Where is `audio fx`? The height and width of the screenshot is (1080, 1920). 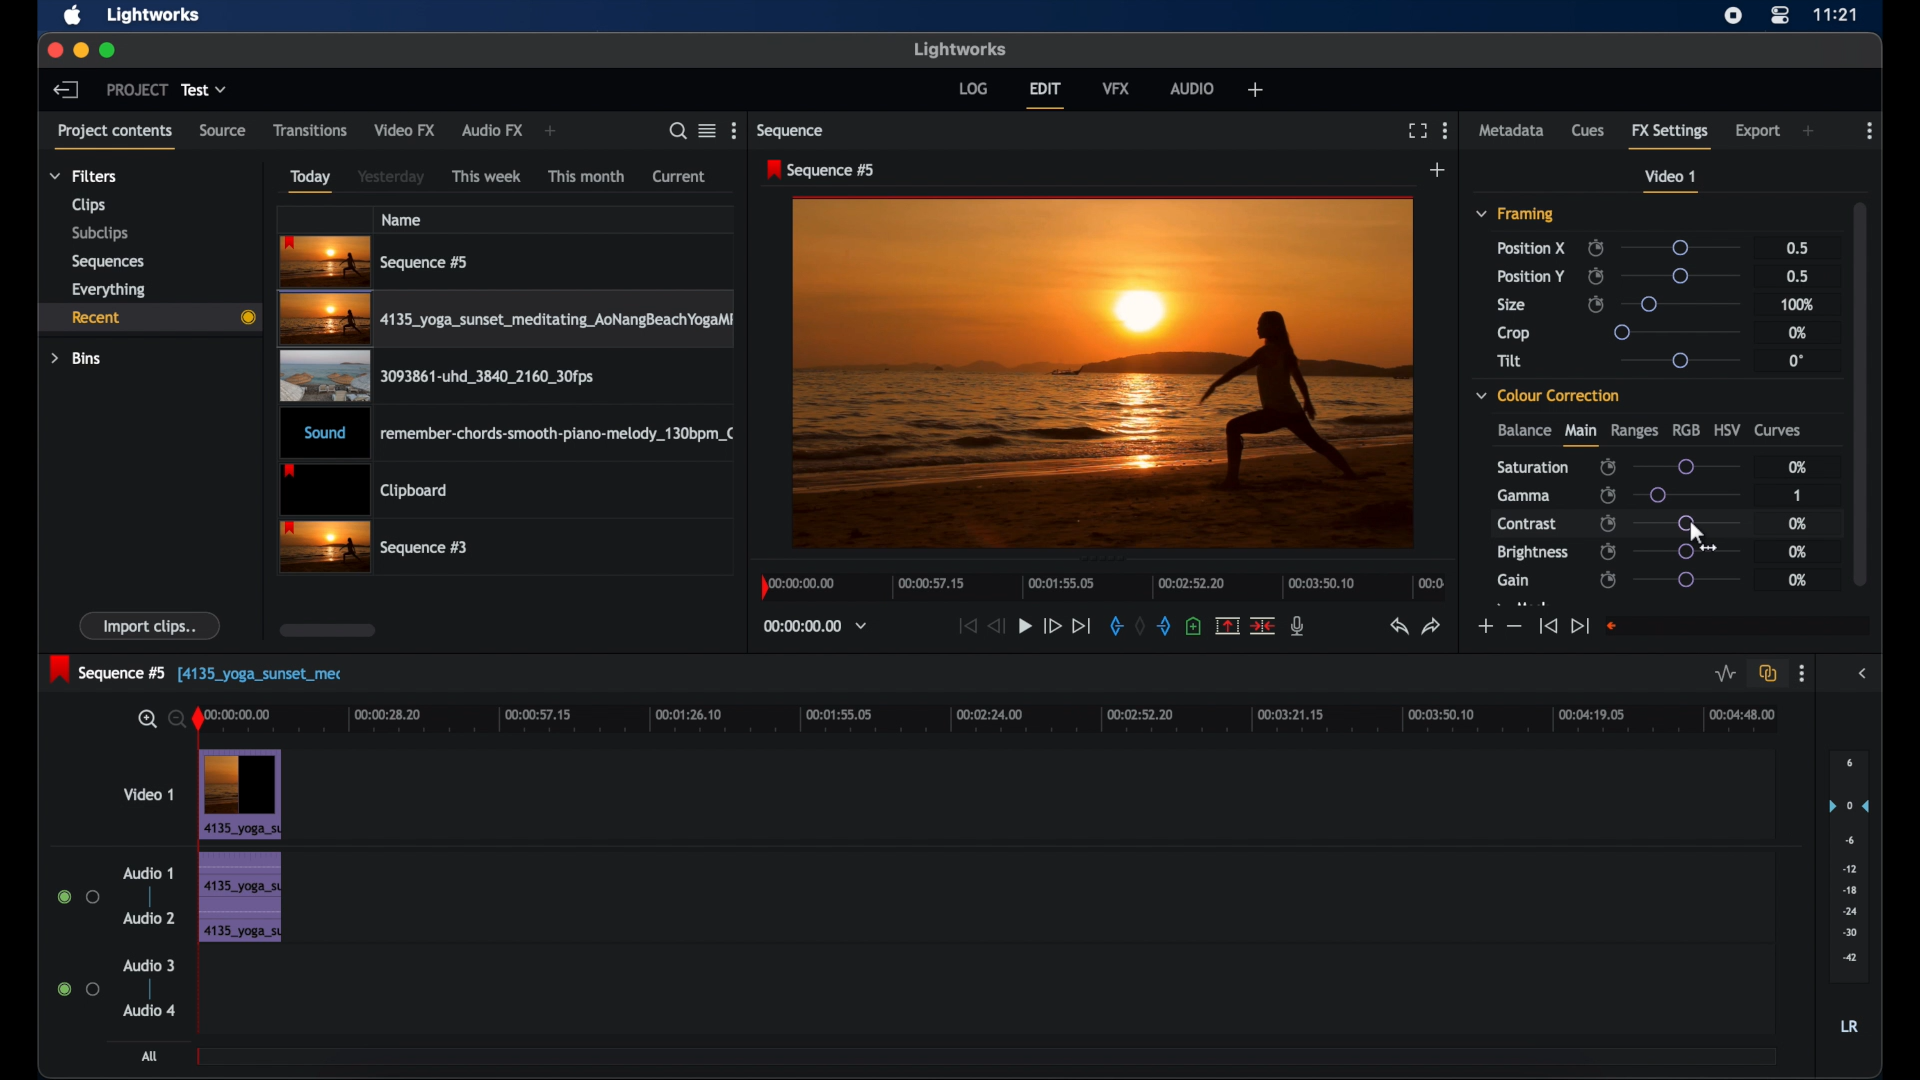
audio fx is located at coordinates (492, 131).